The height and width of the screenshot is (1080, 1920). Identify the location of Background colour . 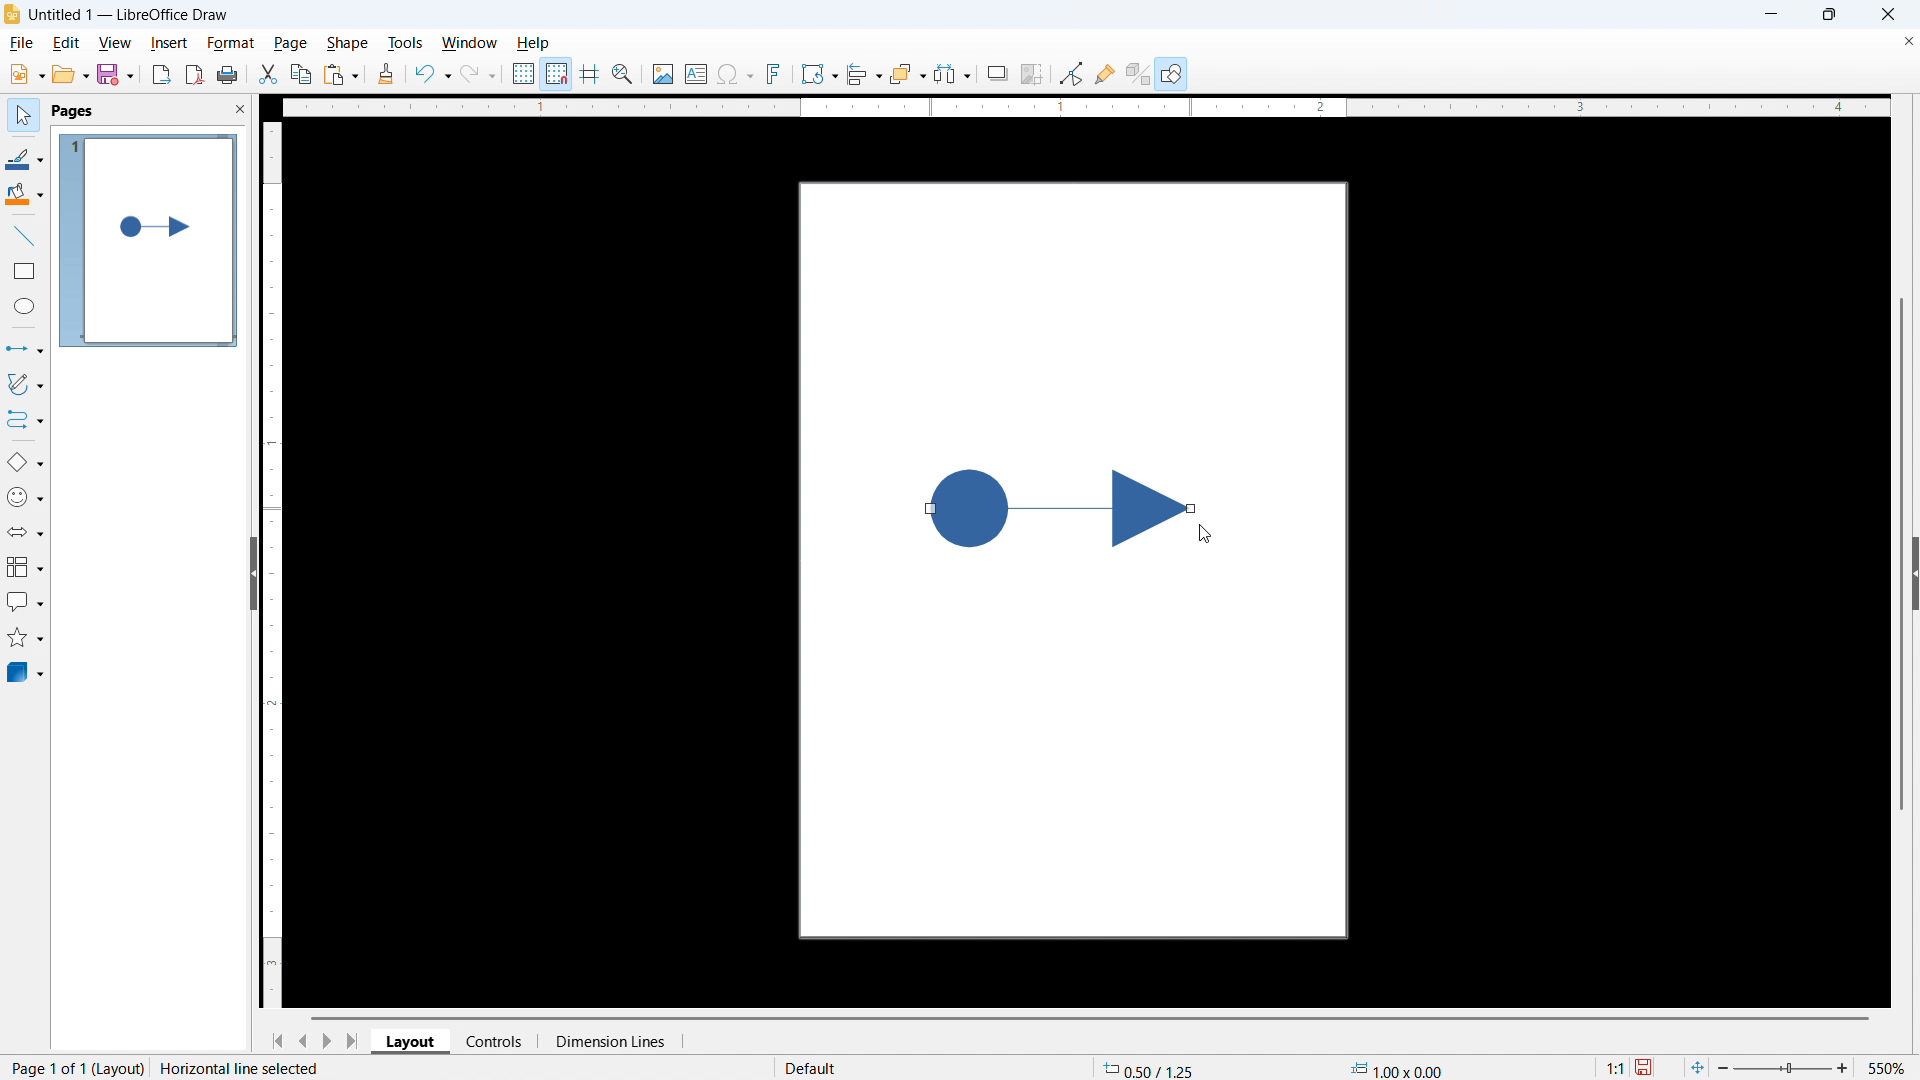
(25, 194).